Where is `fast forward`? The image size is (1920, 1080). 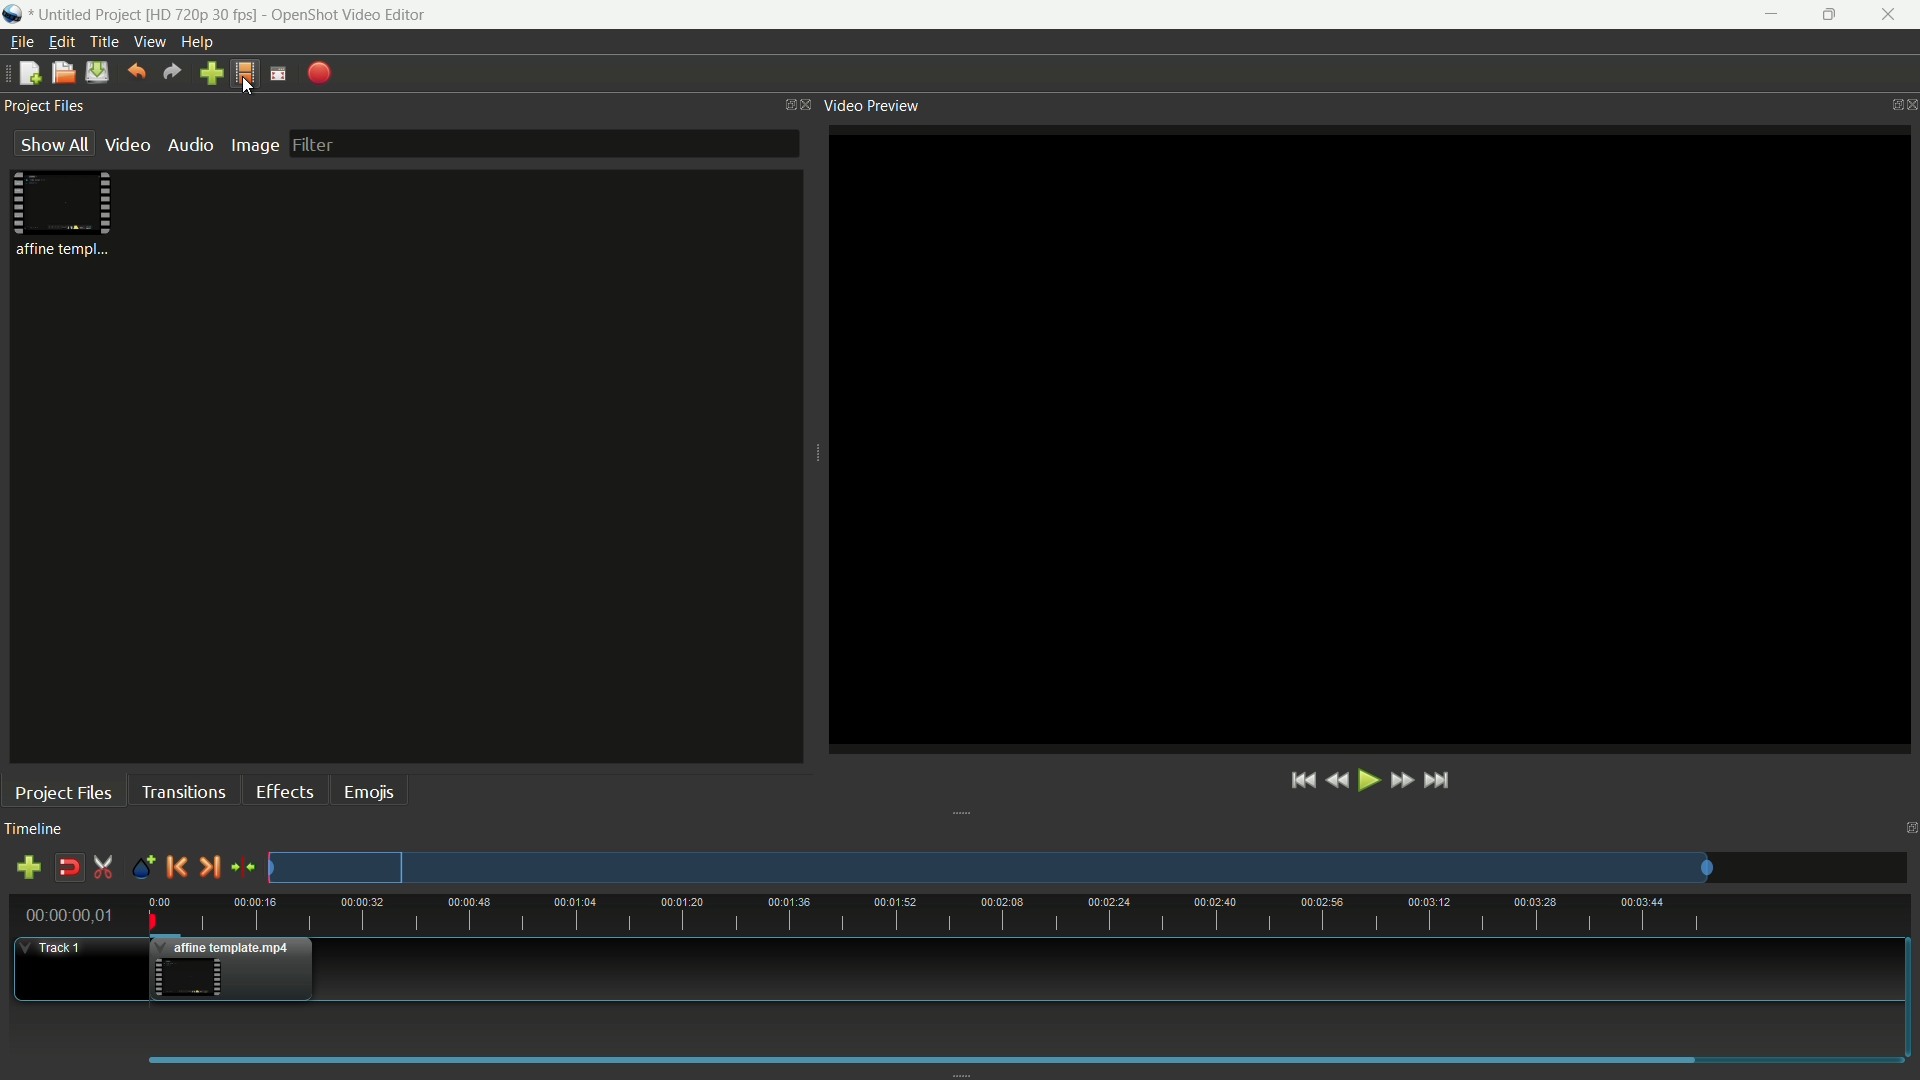 fast forward is located at coordinates (1401, 780).